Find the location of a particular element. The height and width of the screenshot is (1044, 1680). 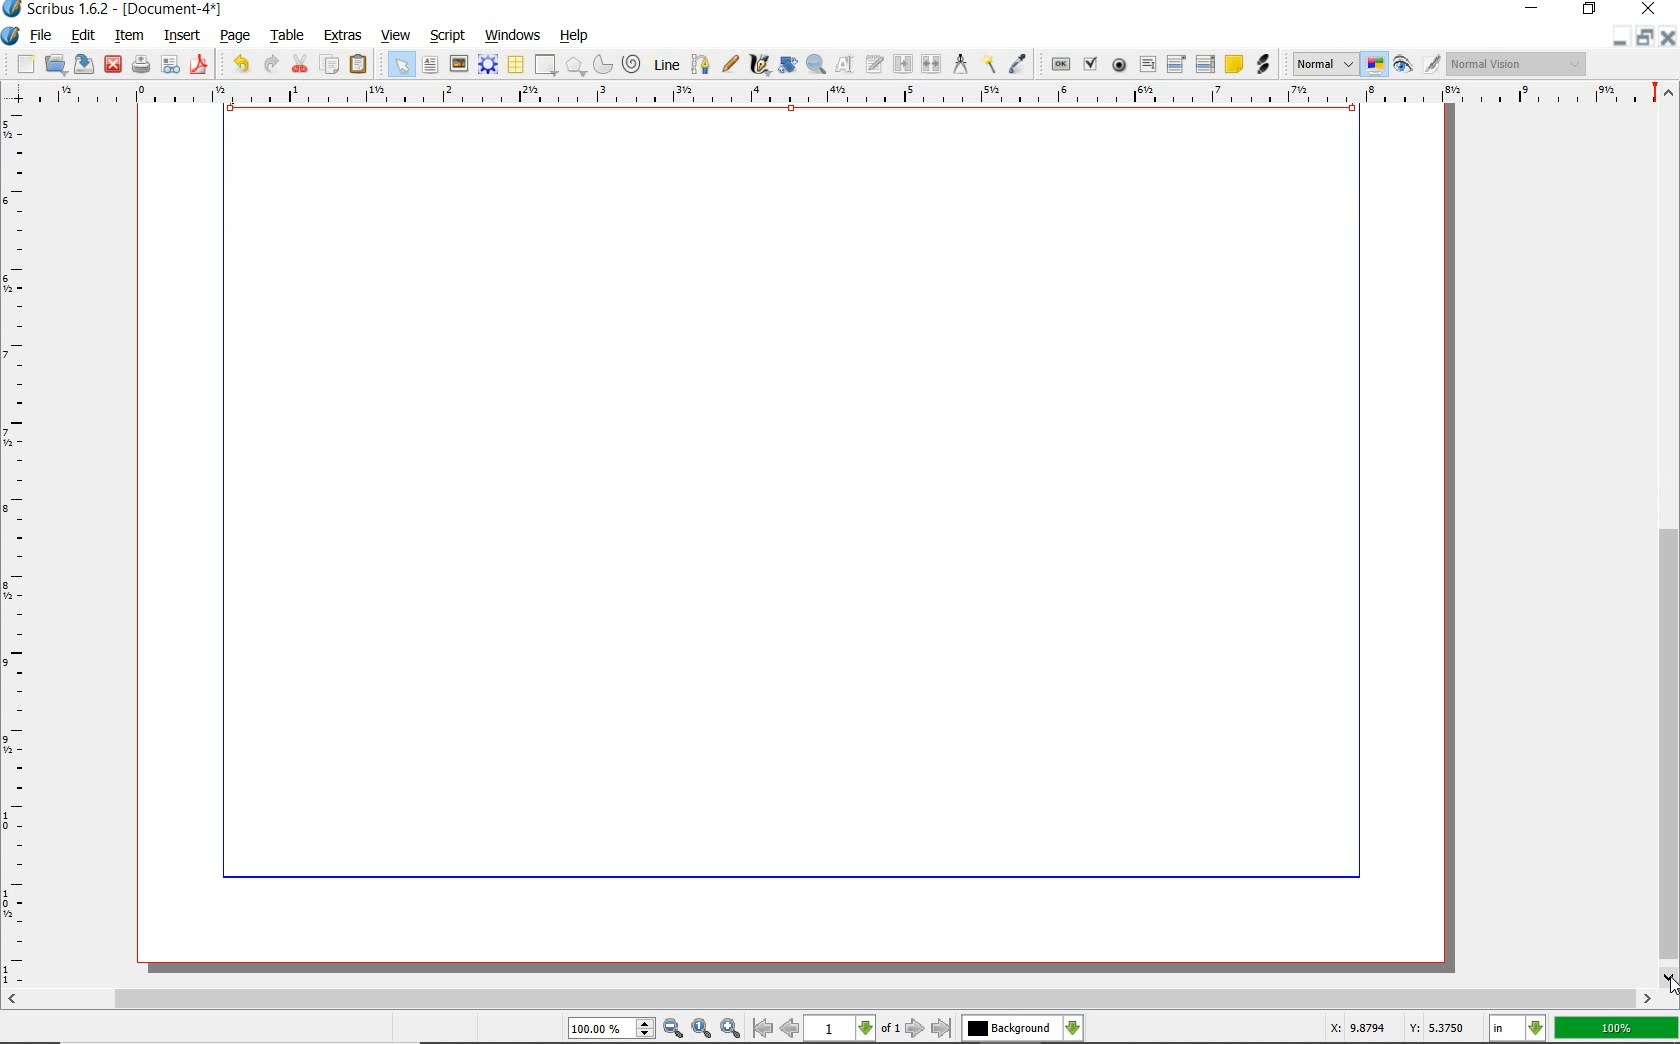

go to last page is located at coordinates (941, 1028).